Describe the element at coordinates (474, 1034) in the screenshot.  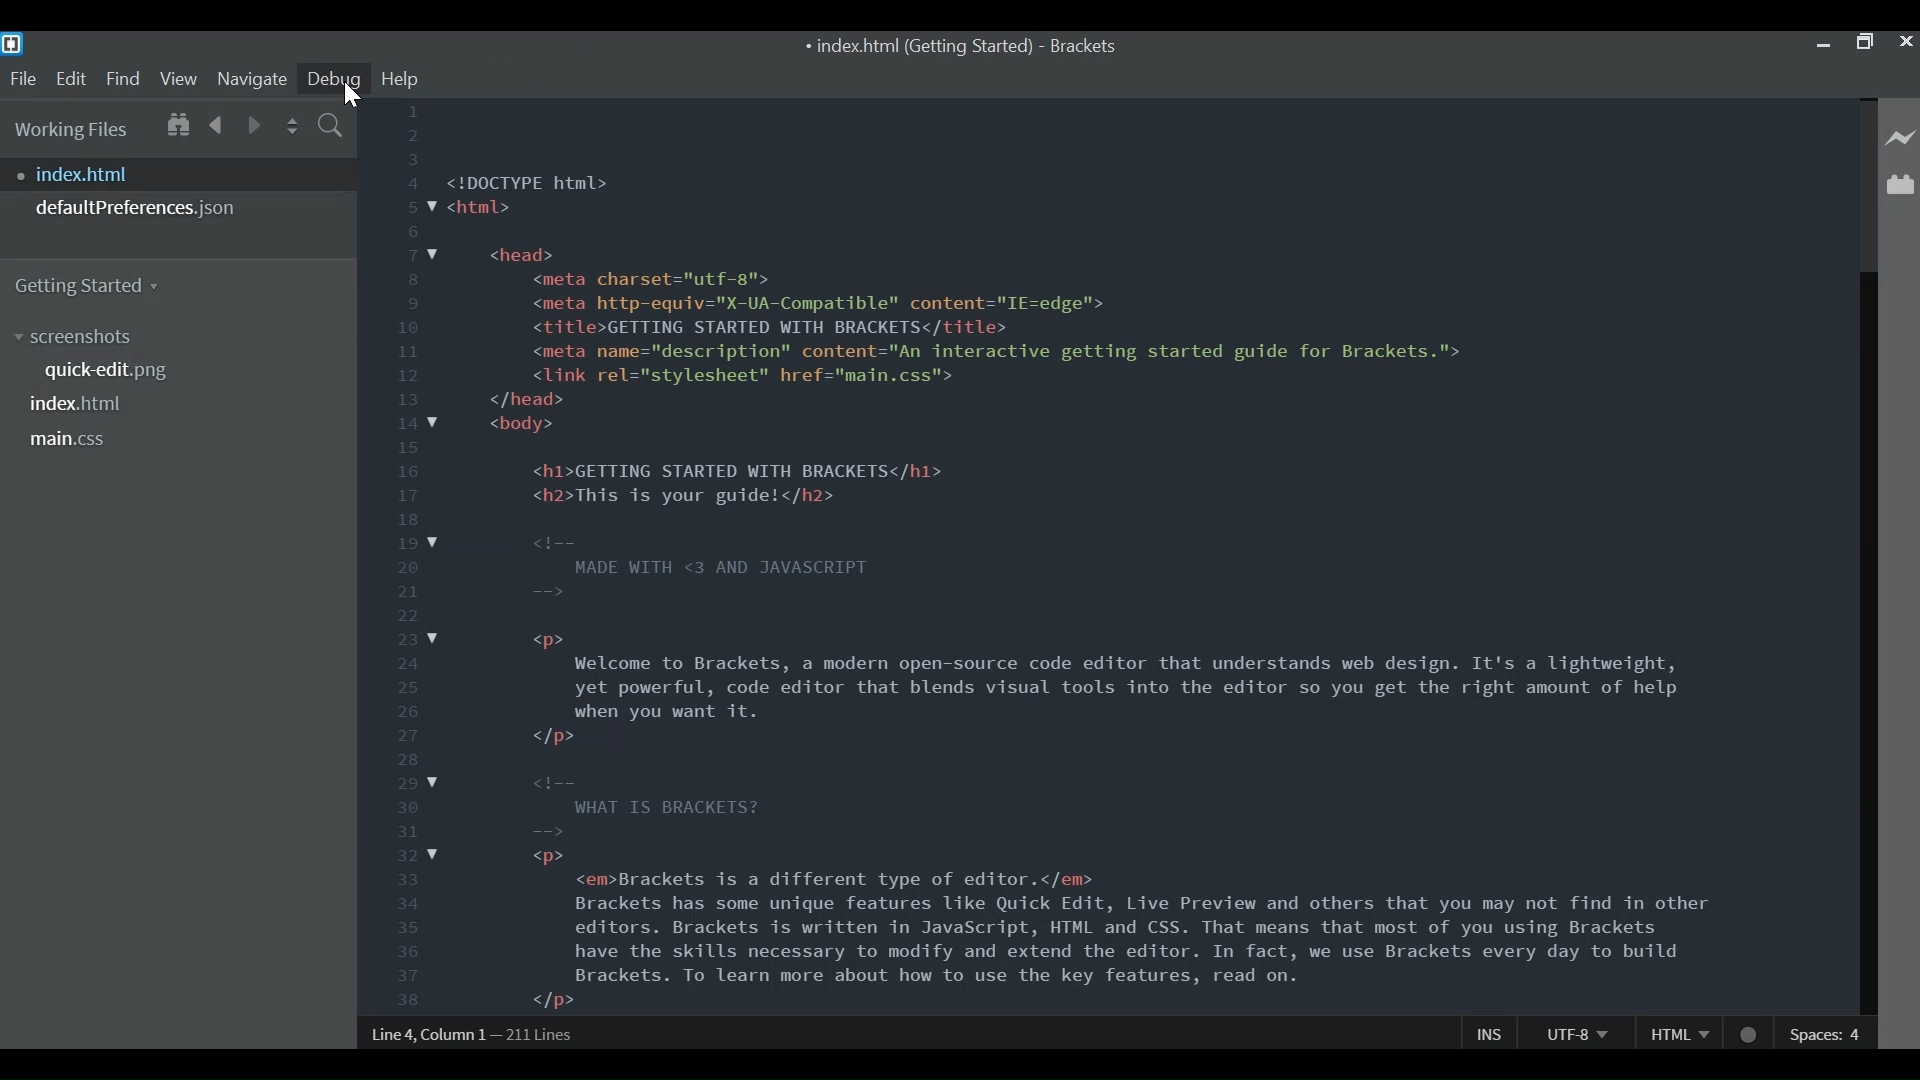
I see `Line 4, Column 1— 211 Lines` at that location.